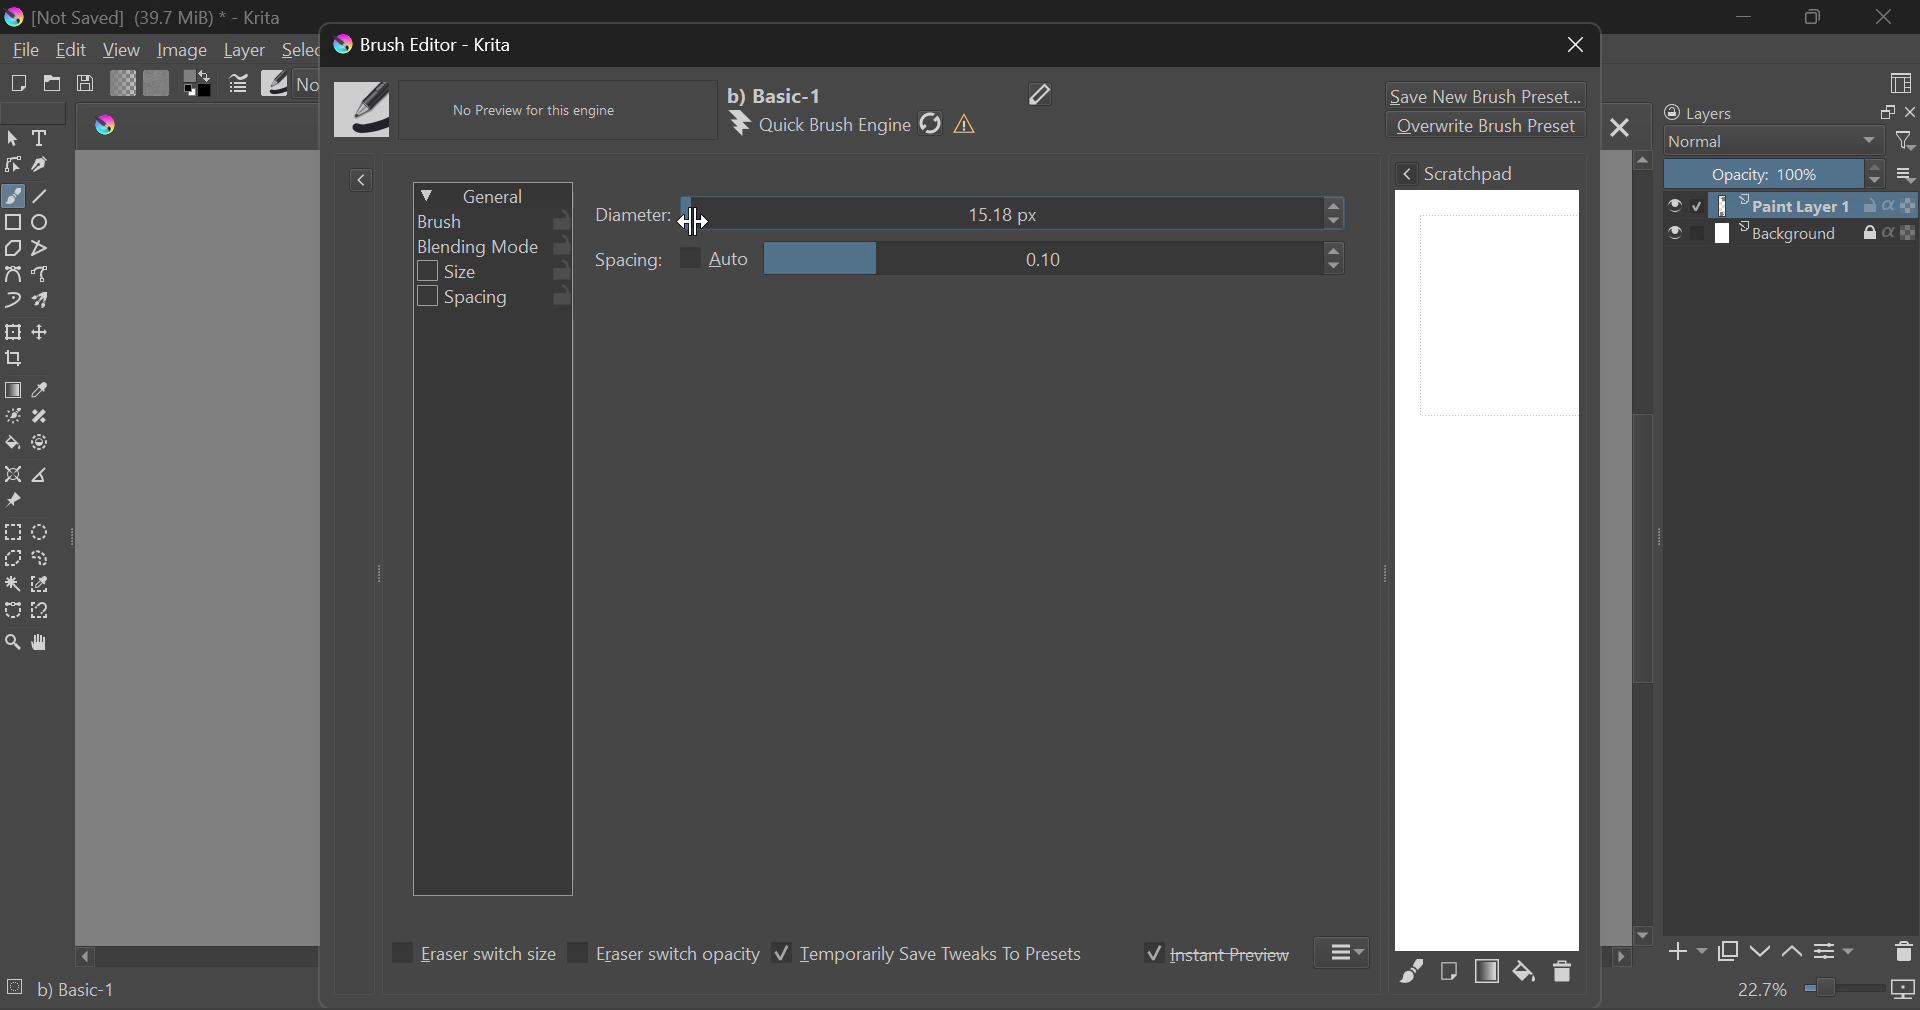 This screenshot has width=1920, height=1010. What do you see at coordinates (1218, 953) in the screenshot?
I see `Instant Preview` at bounding box center [1218, 953].